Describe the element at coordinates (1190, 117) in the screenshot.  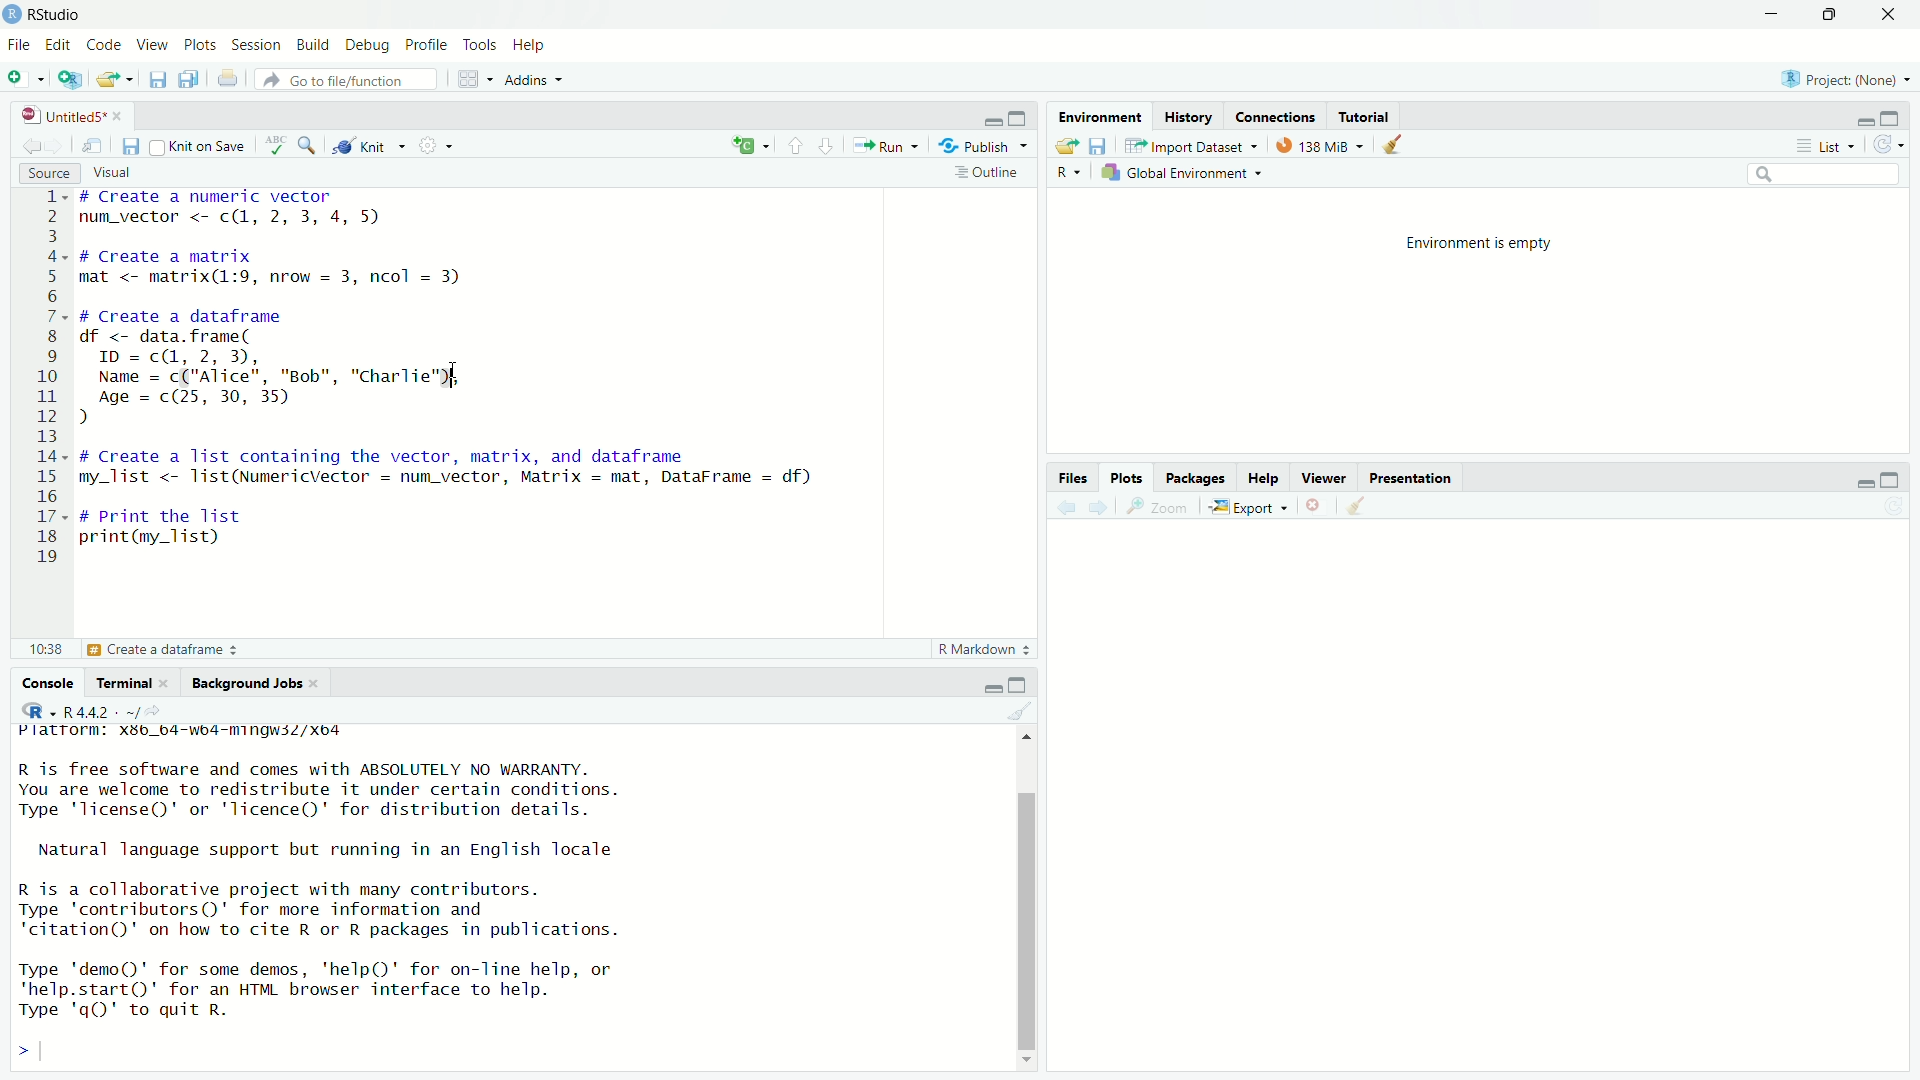
I see `{istory` at that location.